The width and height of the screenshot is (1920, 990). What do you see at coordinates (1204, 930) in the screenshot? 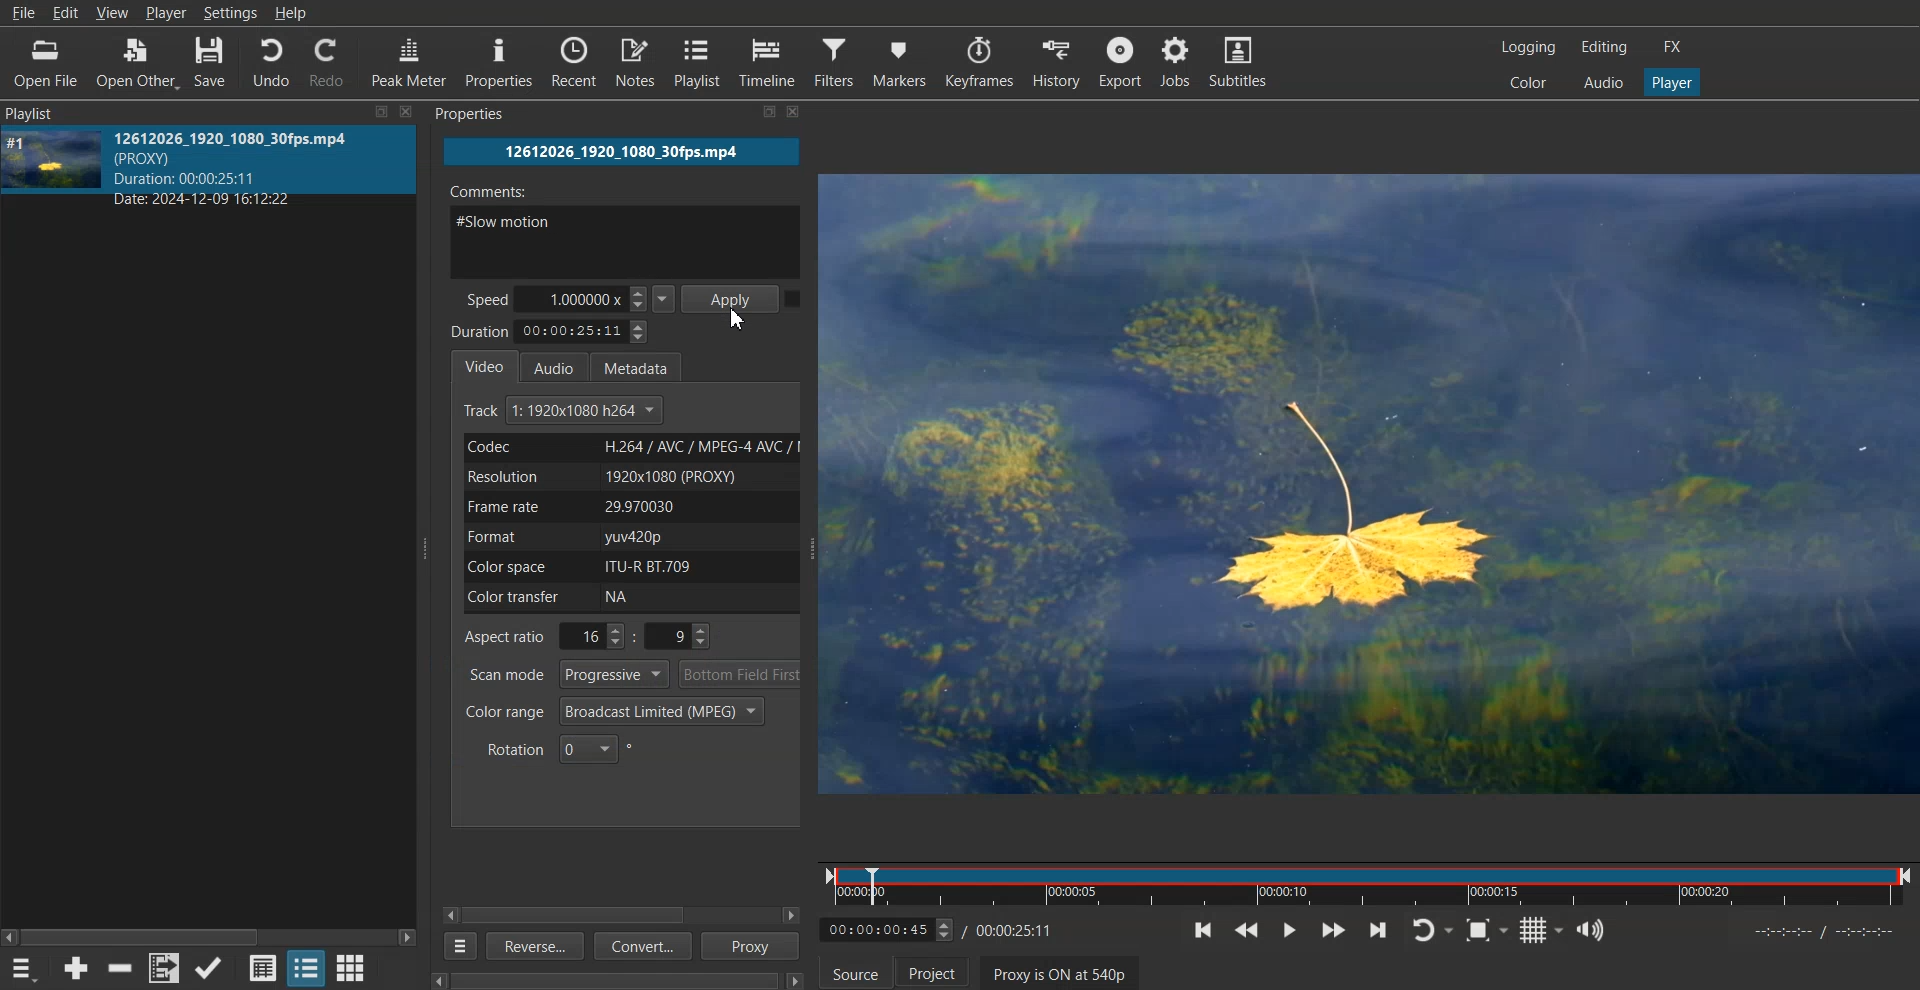
I see `Skip to the previous point` at bounding box center [1204, 930].